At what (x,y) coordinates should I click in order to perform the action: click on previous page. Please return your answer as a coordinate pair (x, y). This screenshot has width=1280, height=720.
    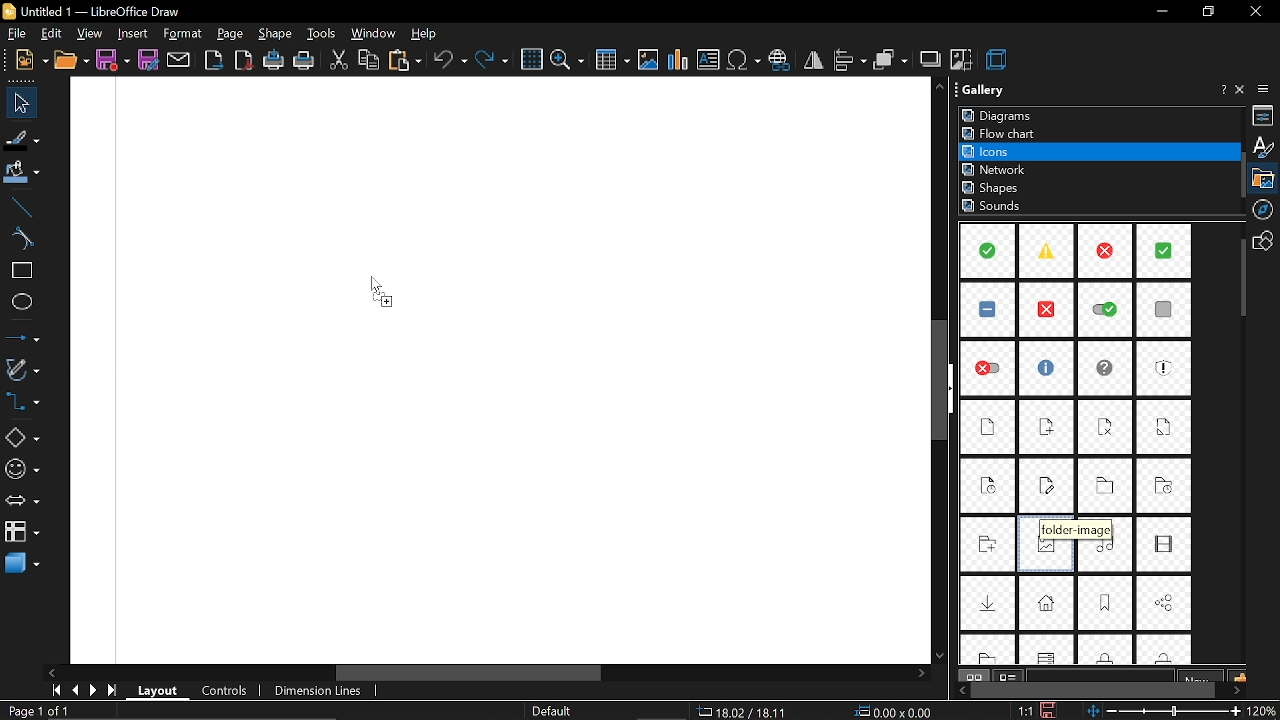
    Looking at the image, I should click on (74, 690).